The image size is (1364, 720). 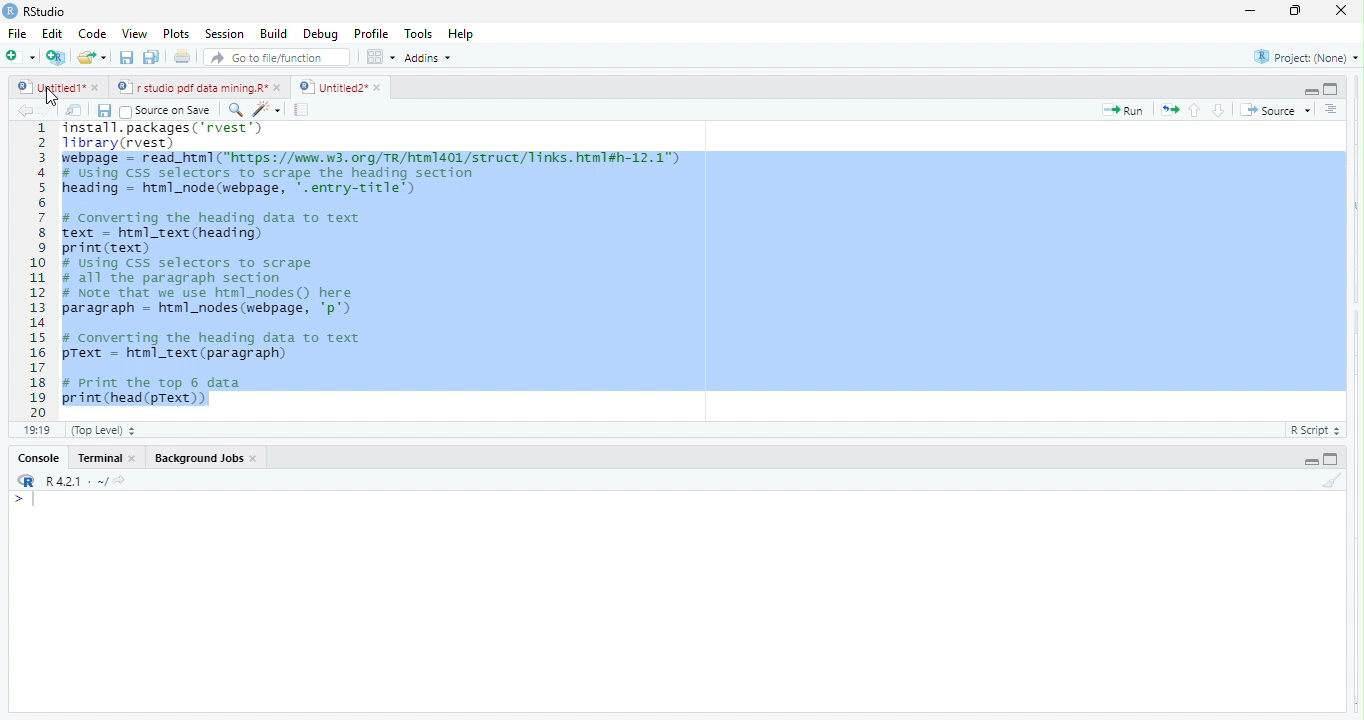 I want to click on rs studio logo, so click(x=26, y=481).